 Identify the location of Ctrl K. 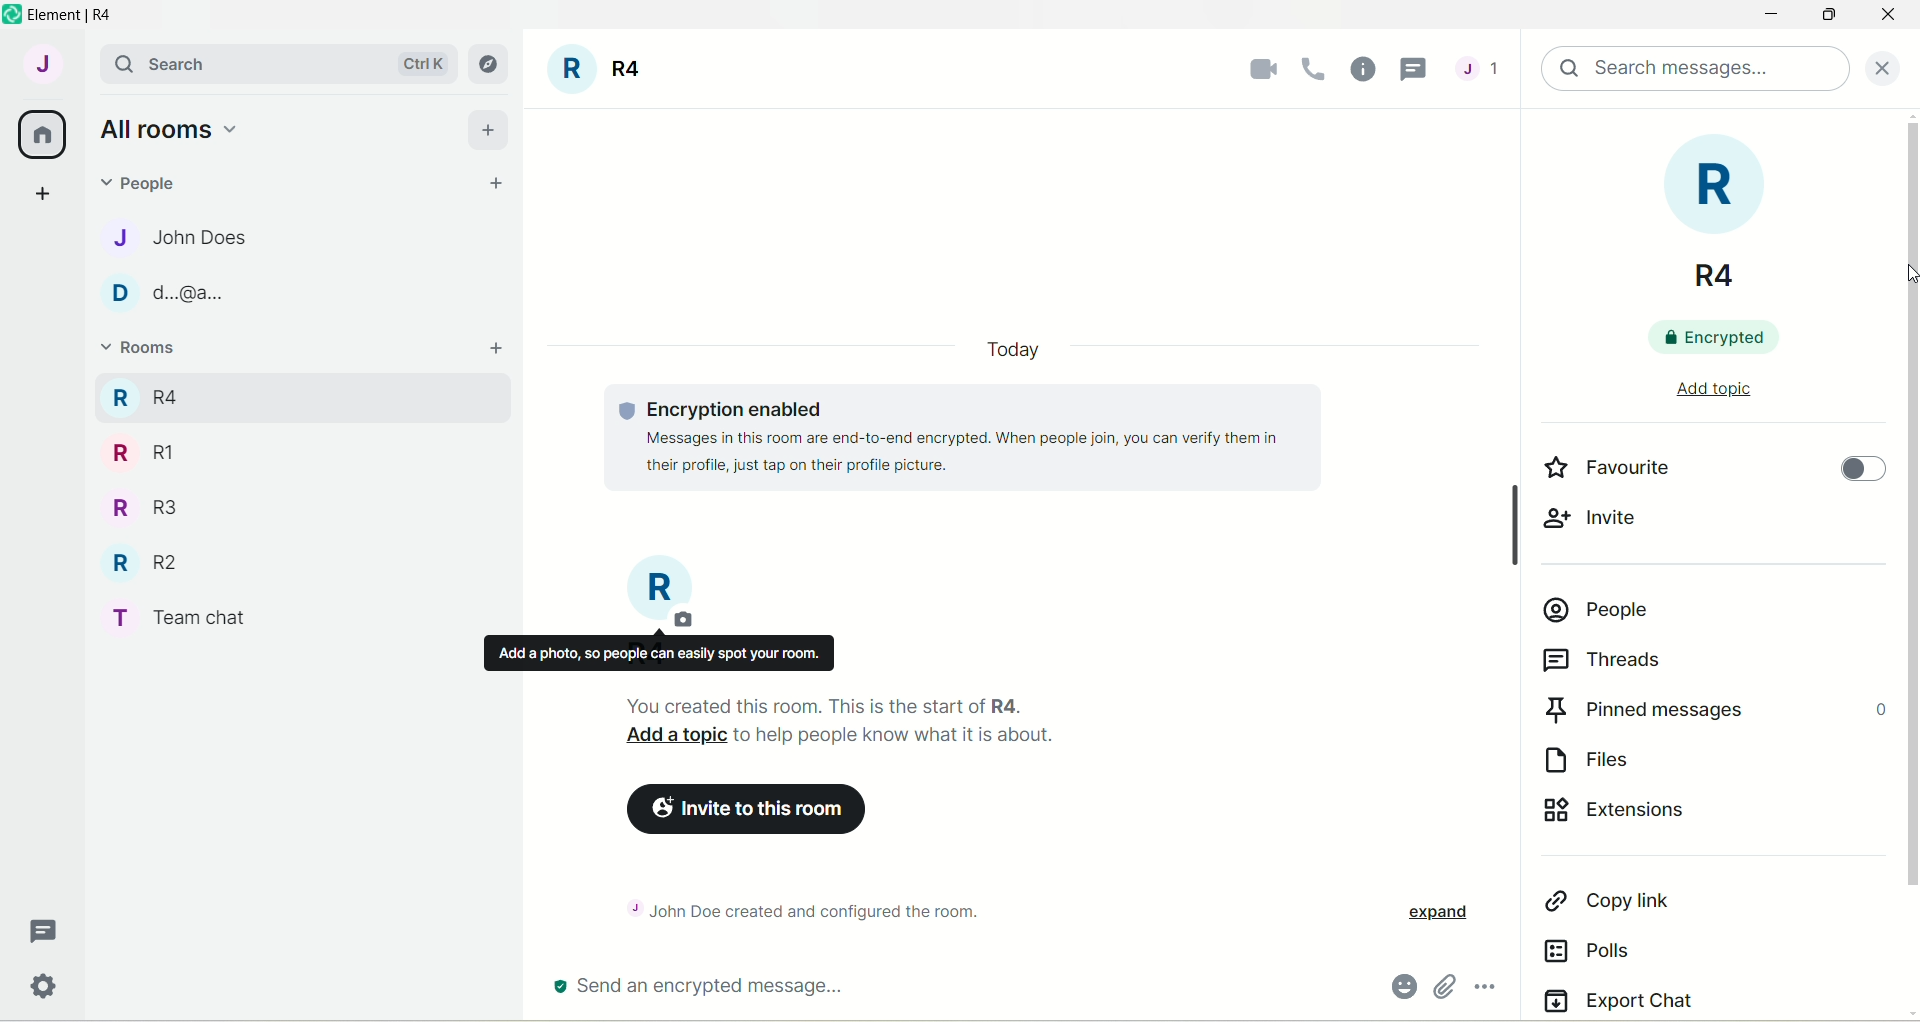
(419, 64).